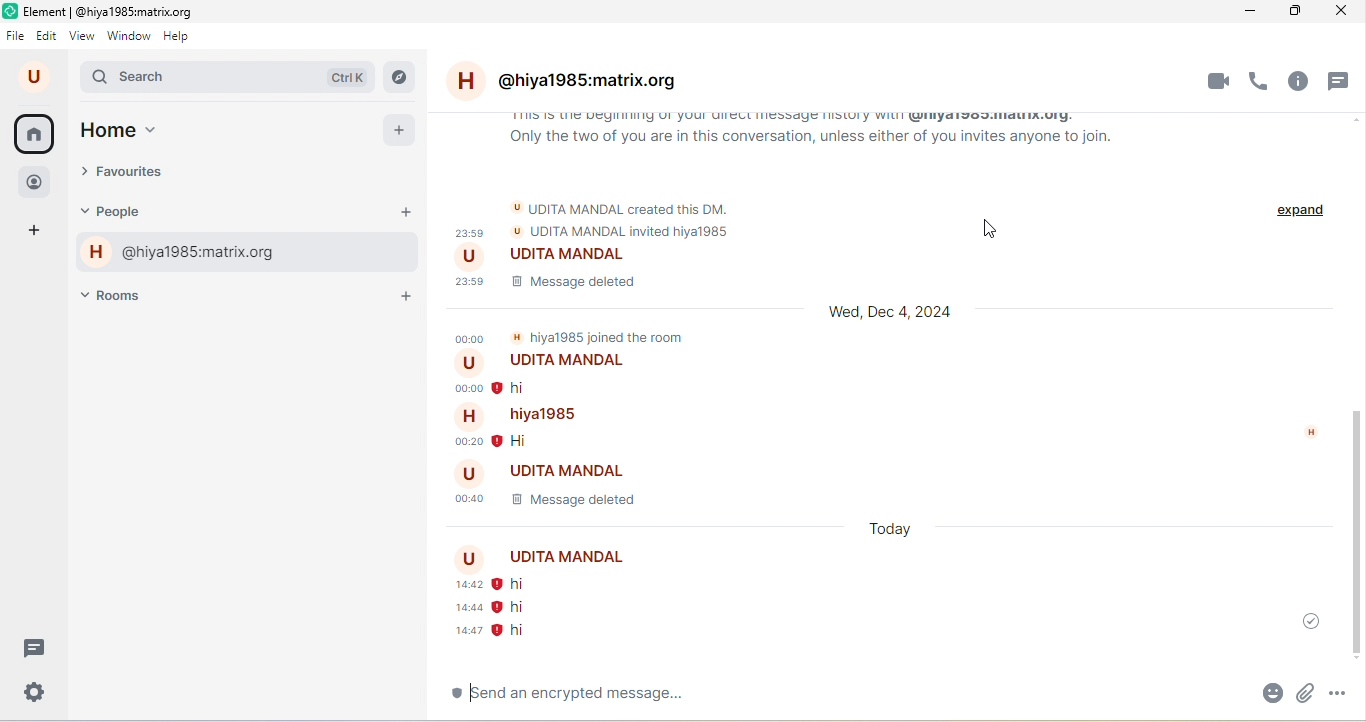 This screenshot has width=1366, height=722. What do you see at coordinates (469, 337) in the screenshot?
I see `00.00` at bounding box center [469, 337].